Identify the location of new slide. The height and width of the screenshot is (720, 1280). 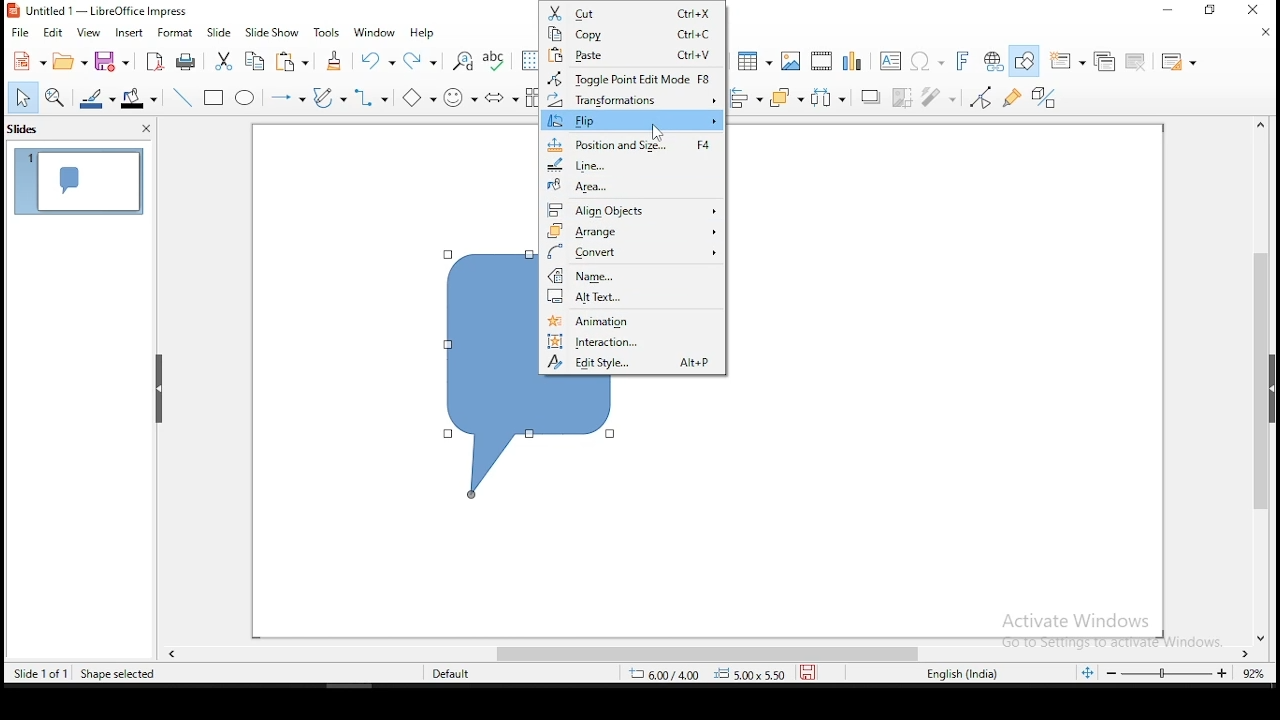
(1067, 59).